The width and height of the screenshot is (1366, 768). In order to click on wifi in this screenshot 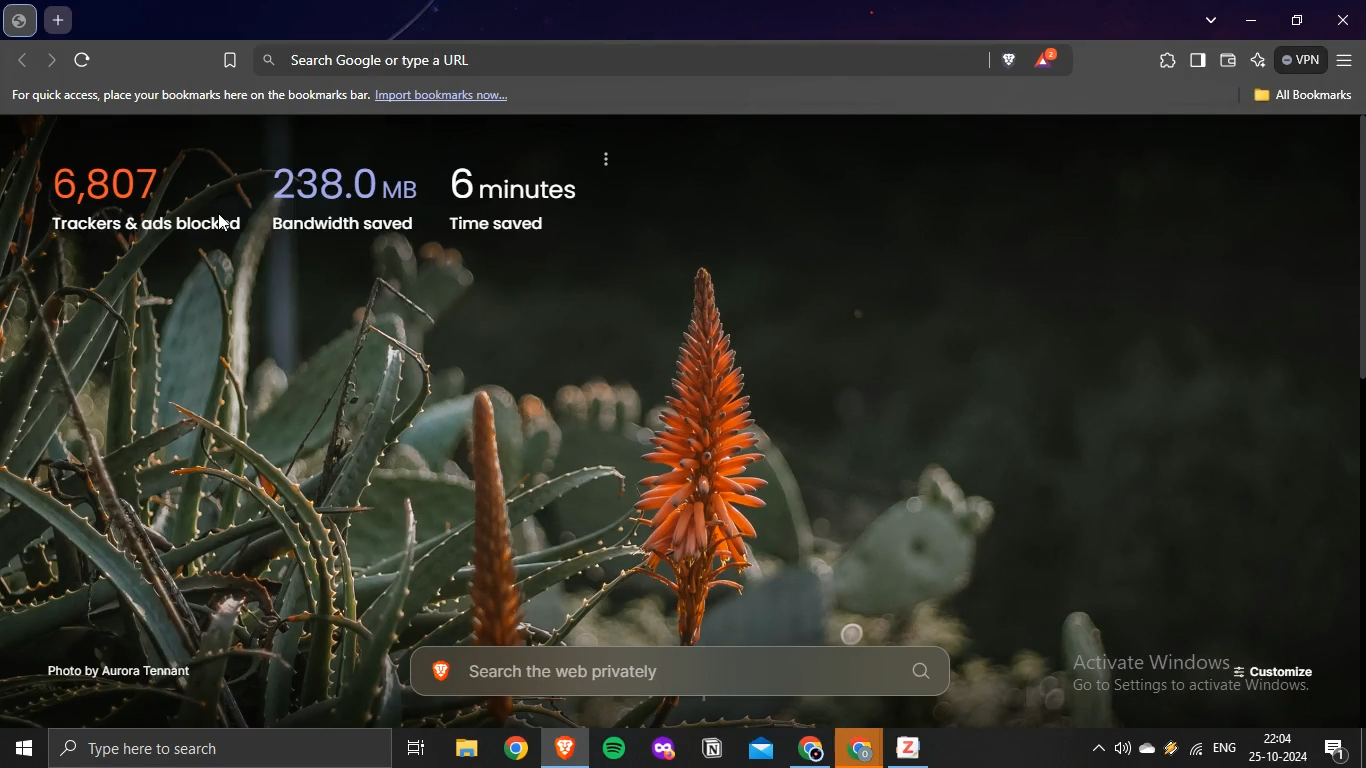, I will do `click(1194, 748)`.